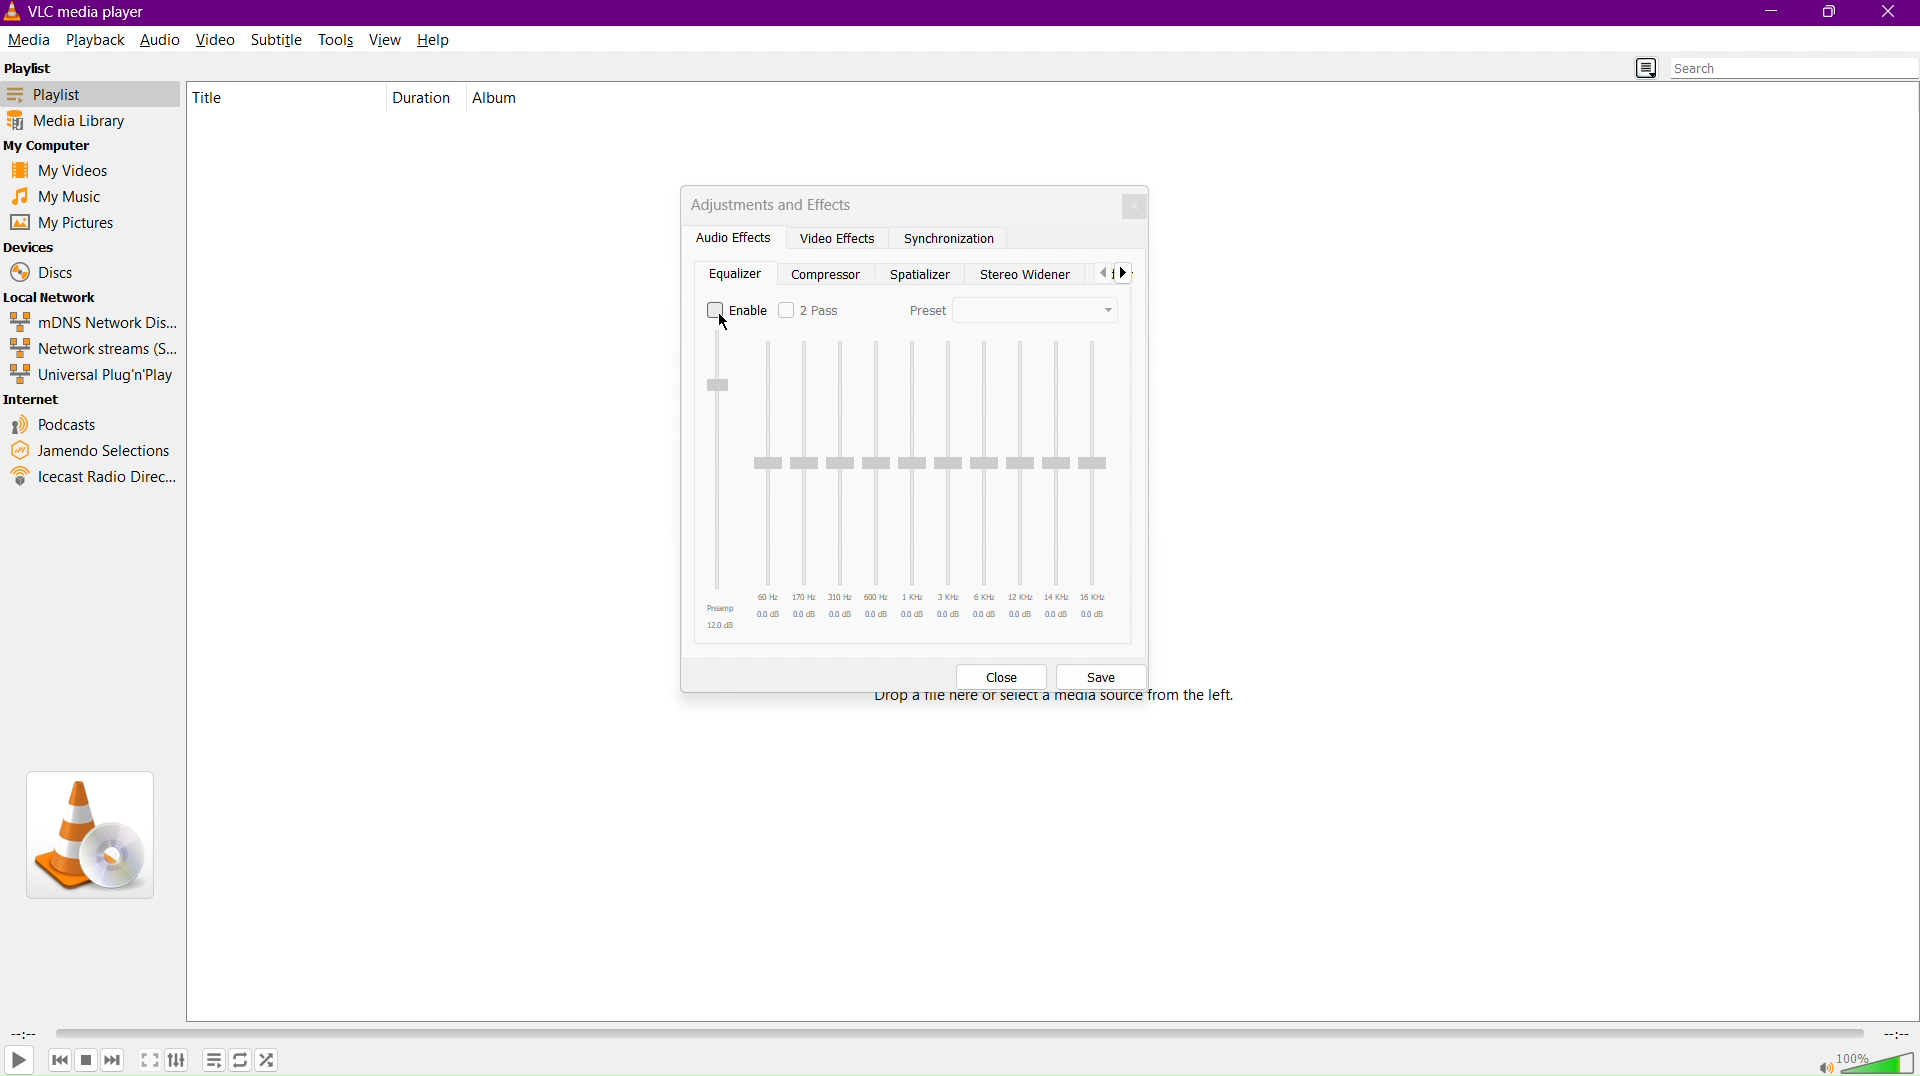  Describe the element at coordinates (947, 481) in the screenshot. I see `3 KHz` at that location.